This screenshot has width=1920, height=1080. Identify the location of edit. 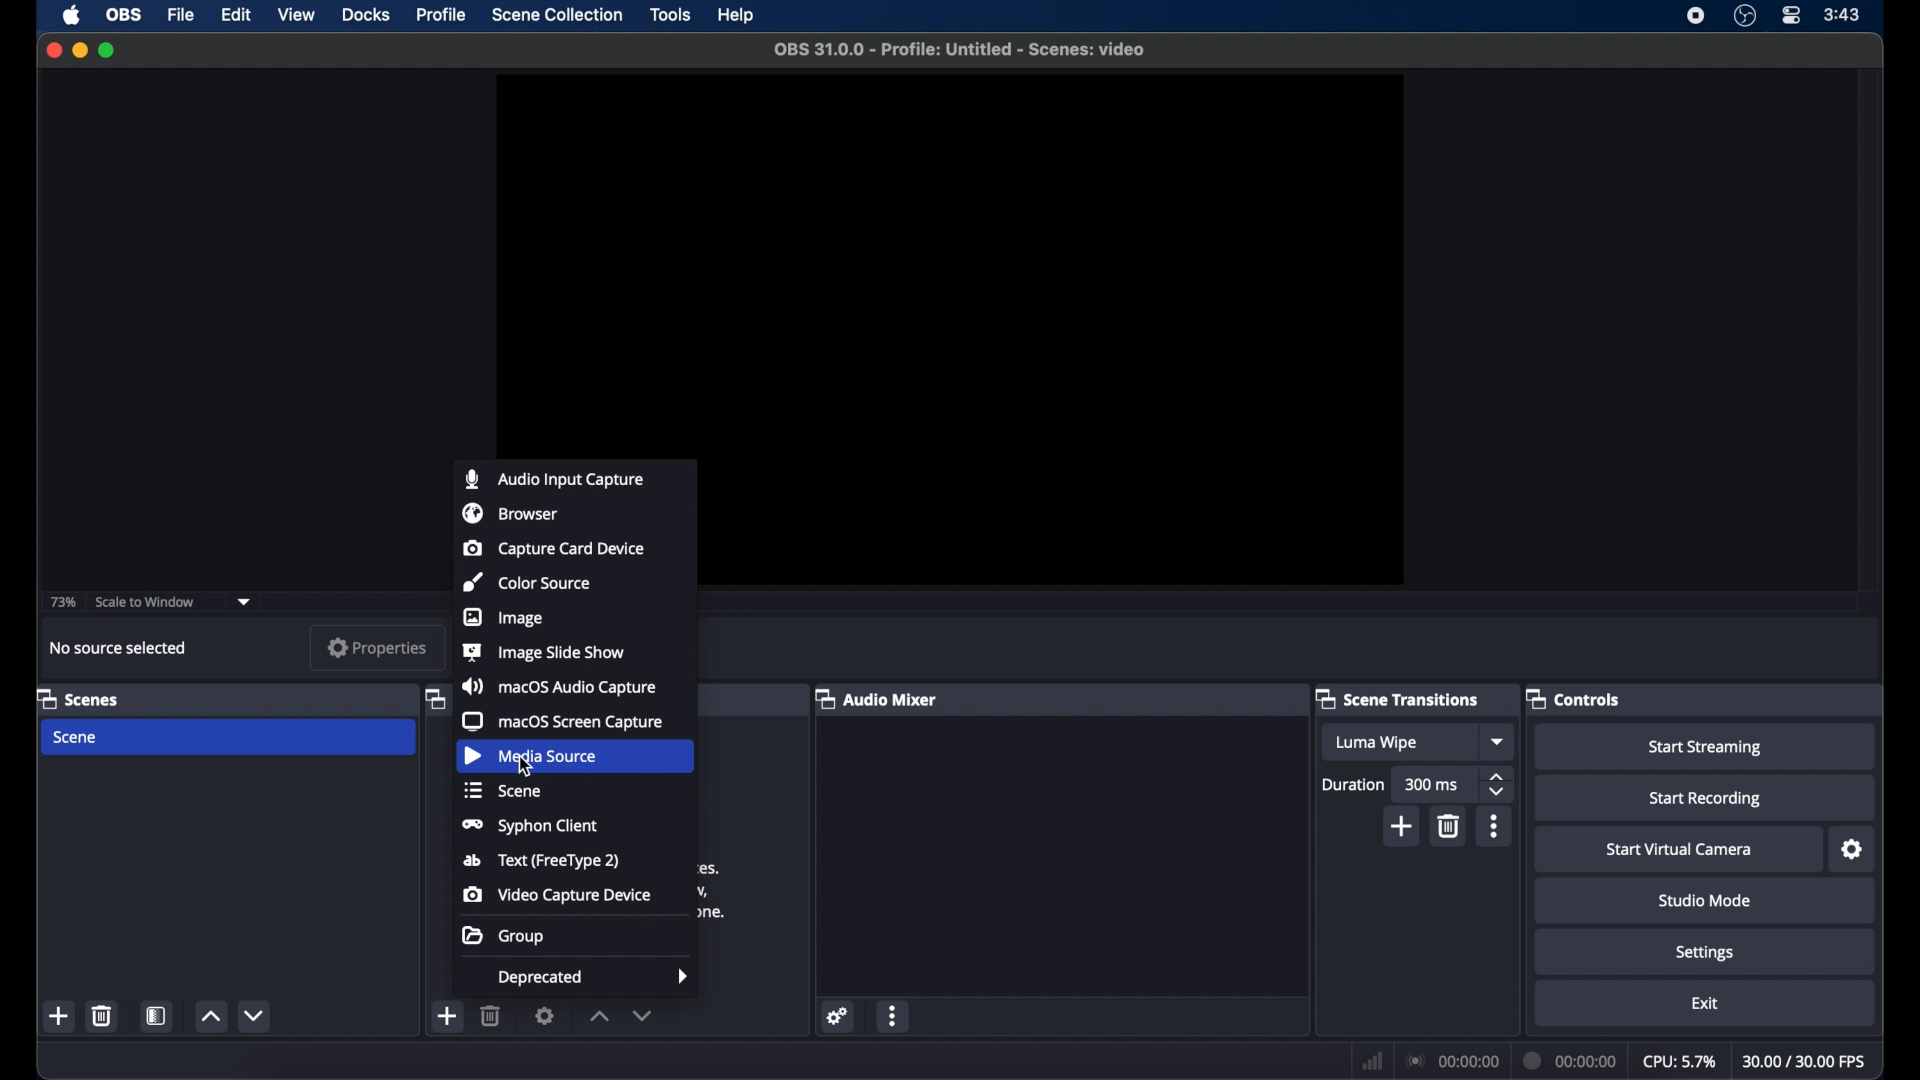
(235, 15).